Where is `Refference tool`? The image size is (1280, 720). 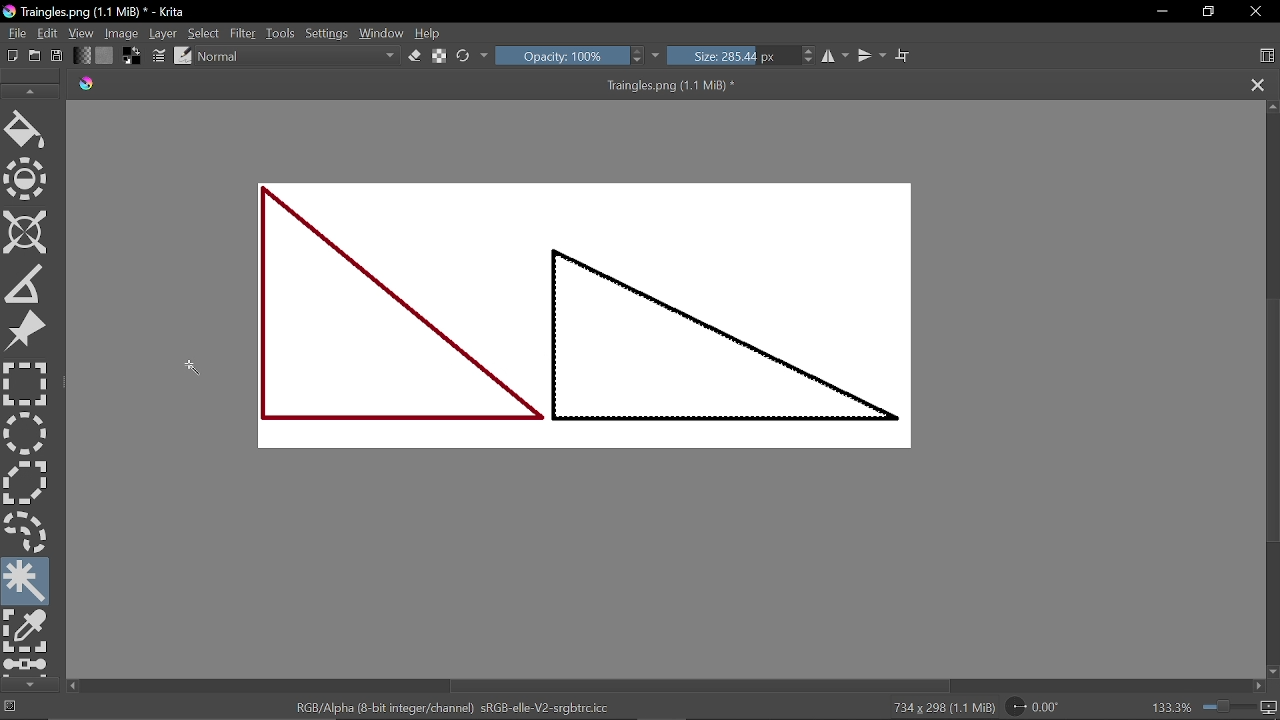 Refference tool is located at coordinates (26, 333).